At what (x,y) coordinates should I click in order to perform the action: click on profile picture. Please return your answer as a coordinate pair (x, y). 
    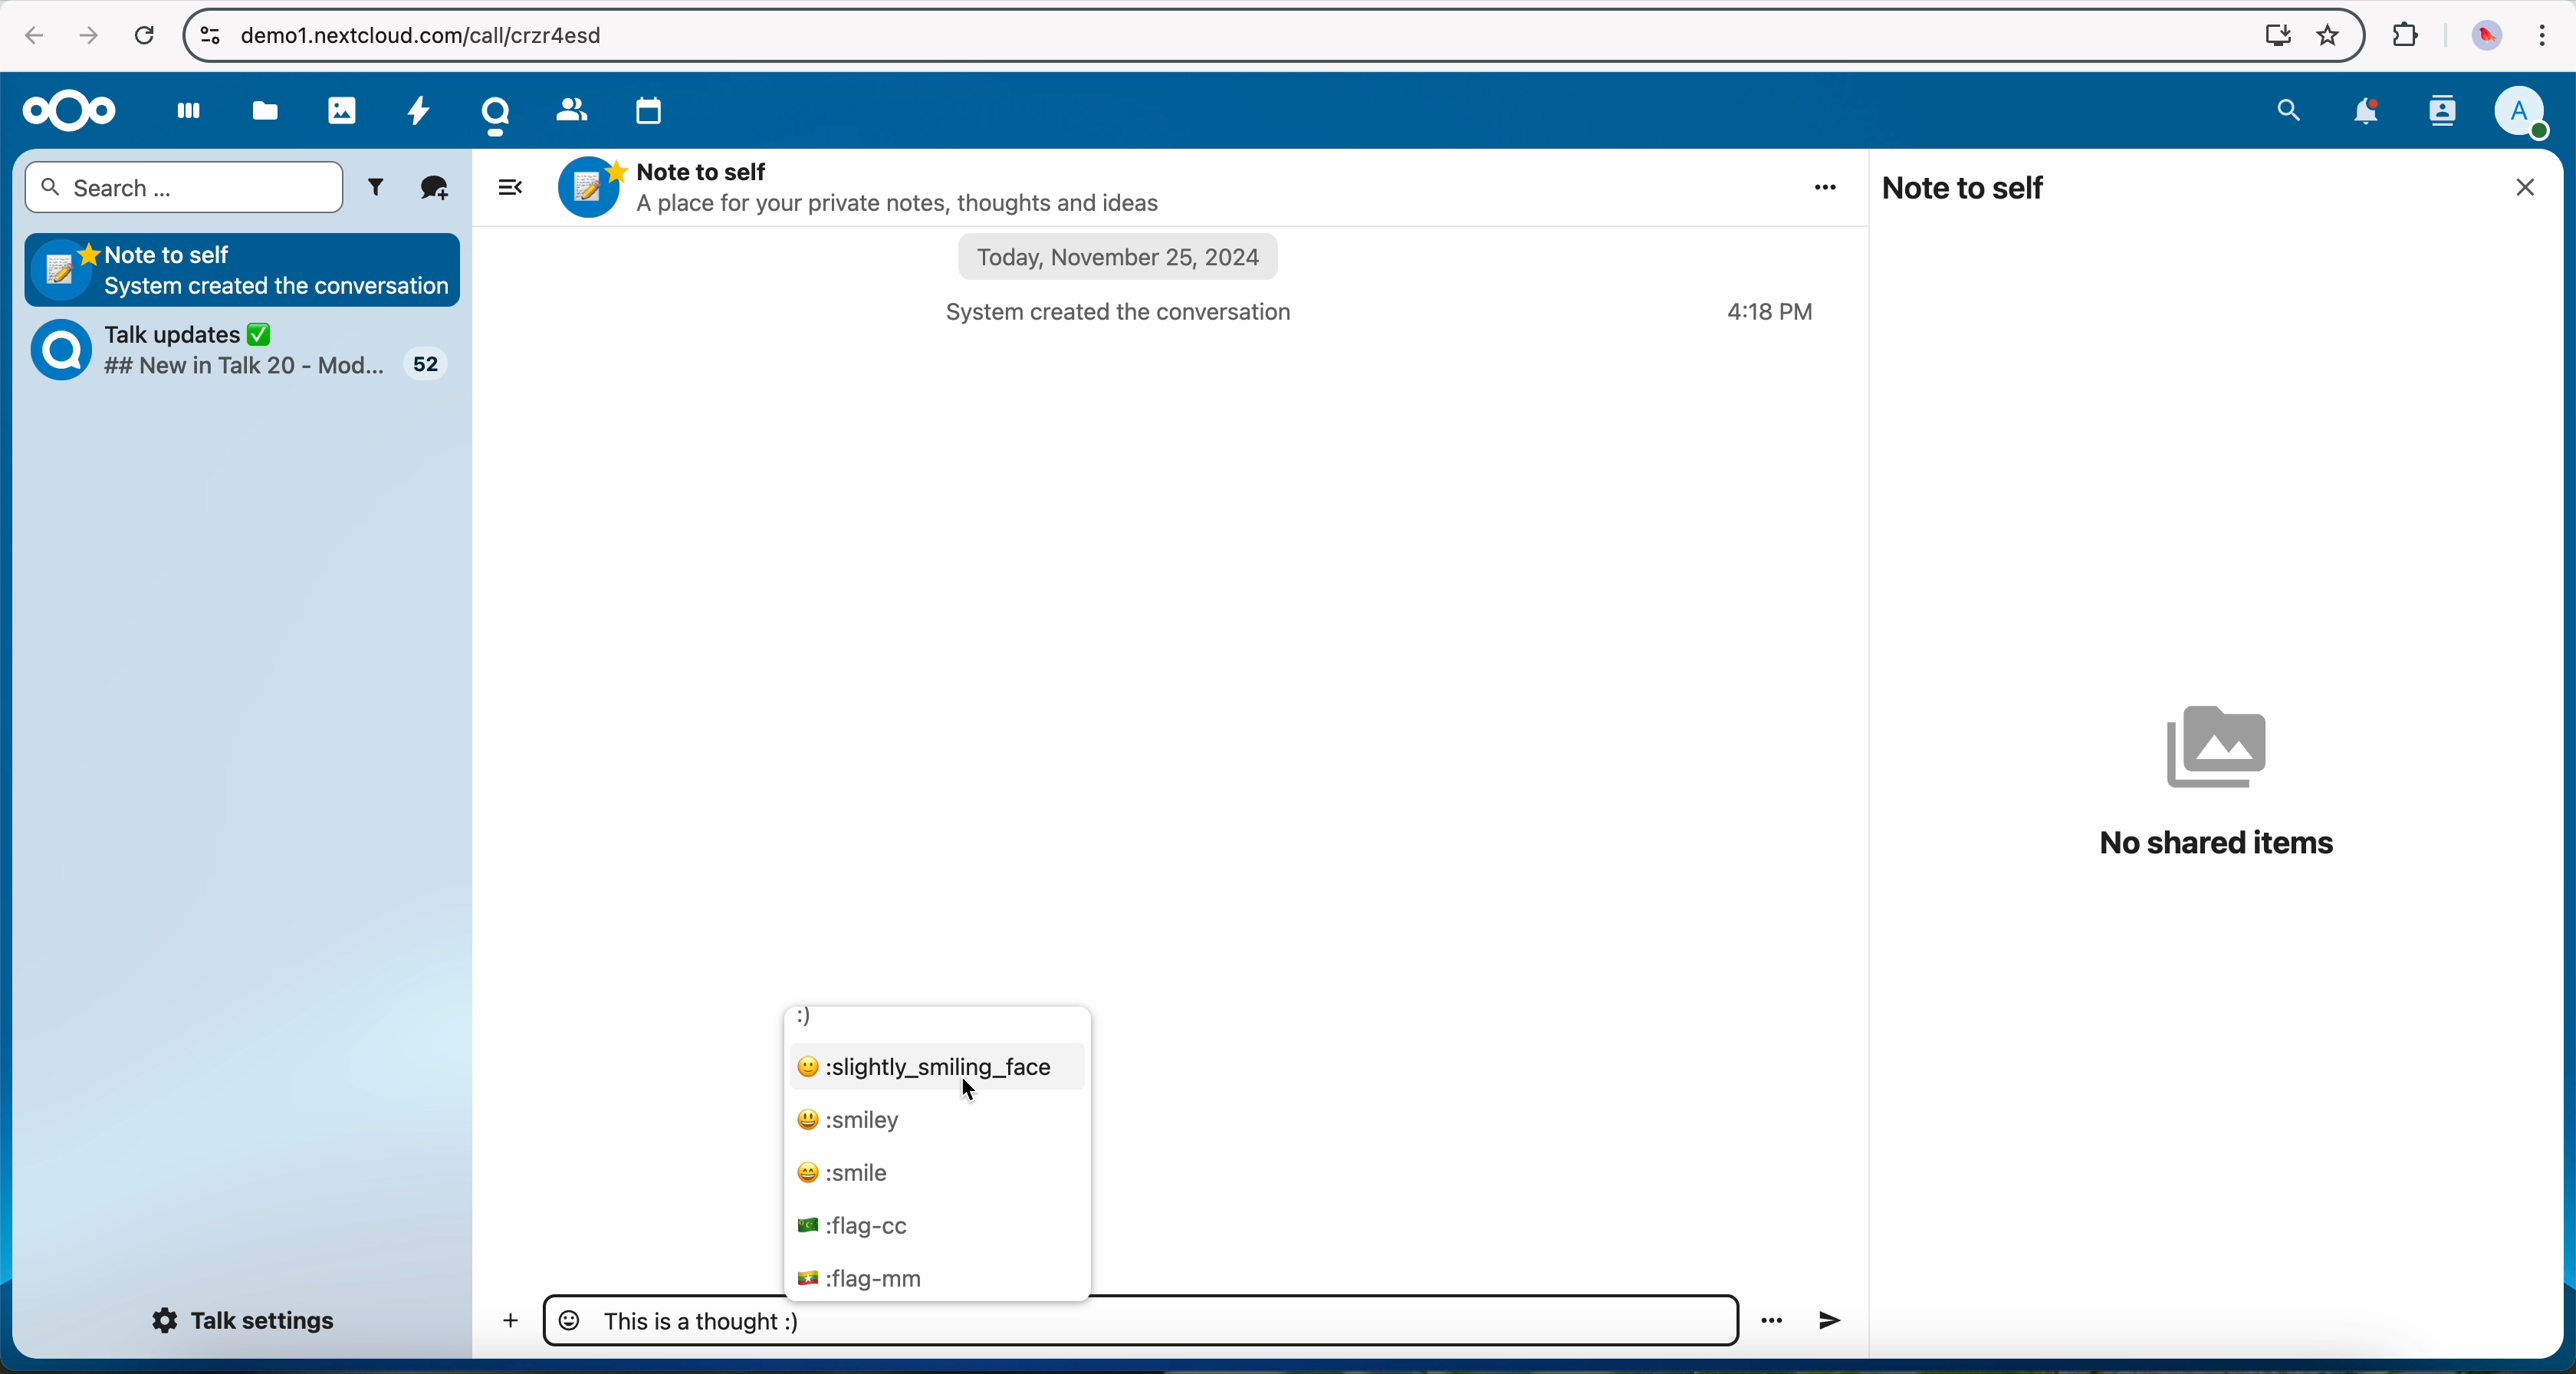
    Looking at the image, I should click on (2481, 35).